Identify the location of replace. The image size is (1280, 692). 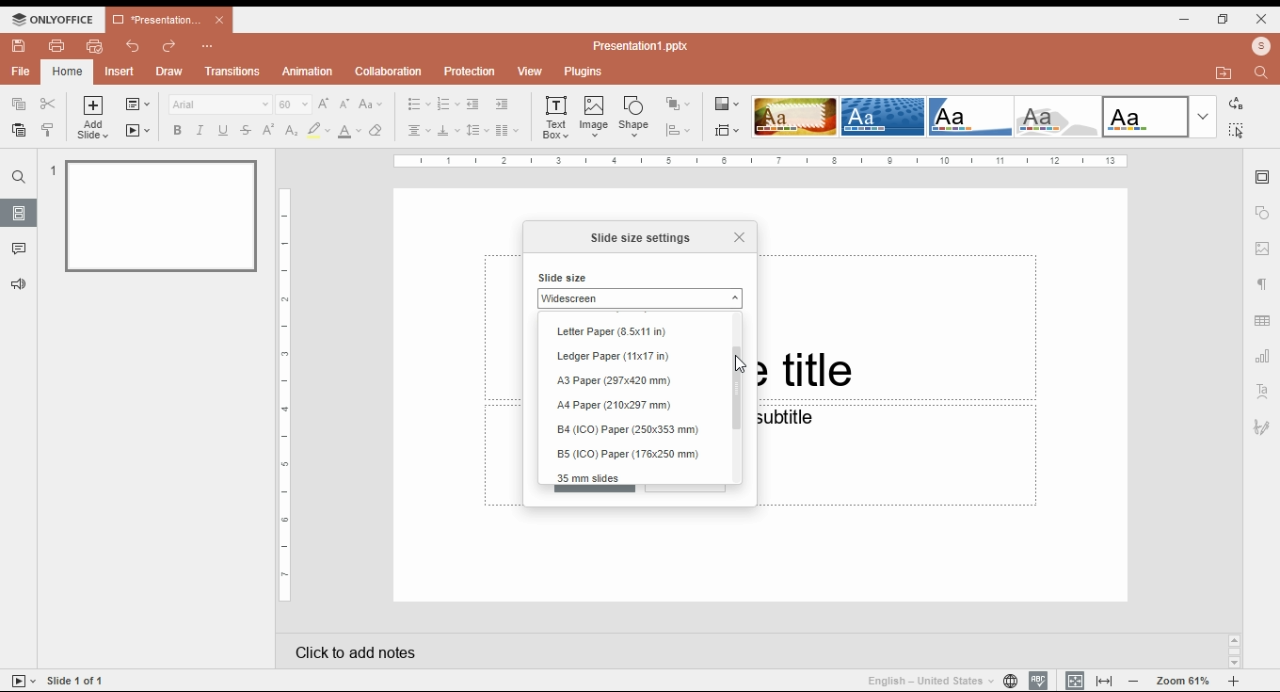
(1234, 104).